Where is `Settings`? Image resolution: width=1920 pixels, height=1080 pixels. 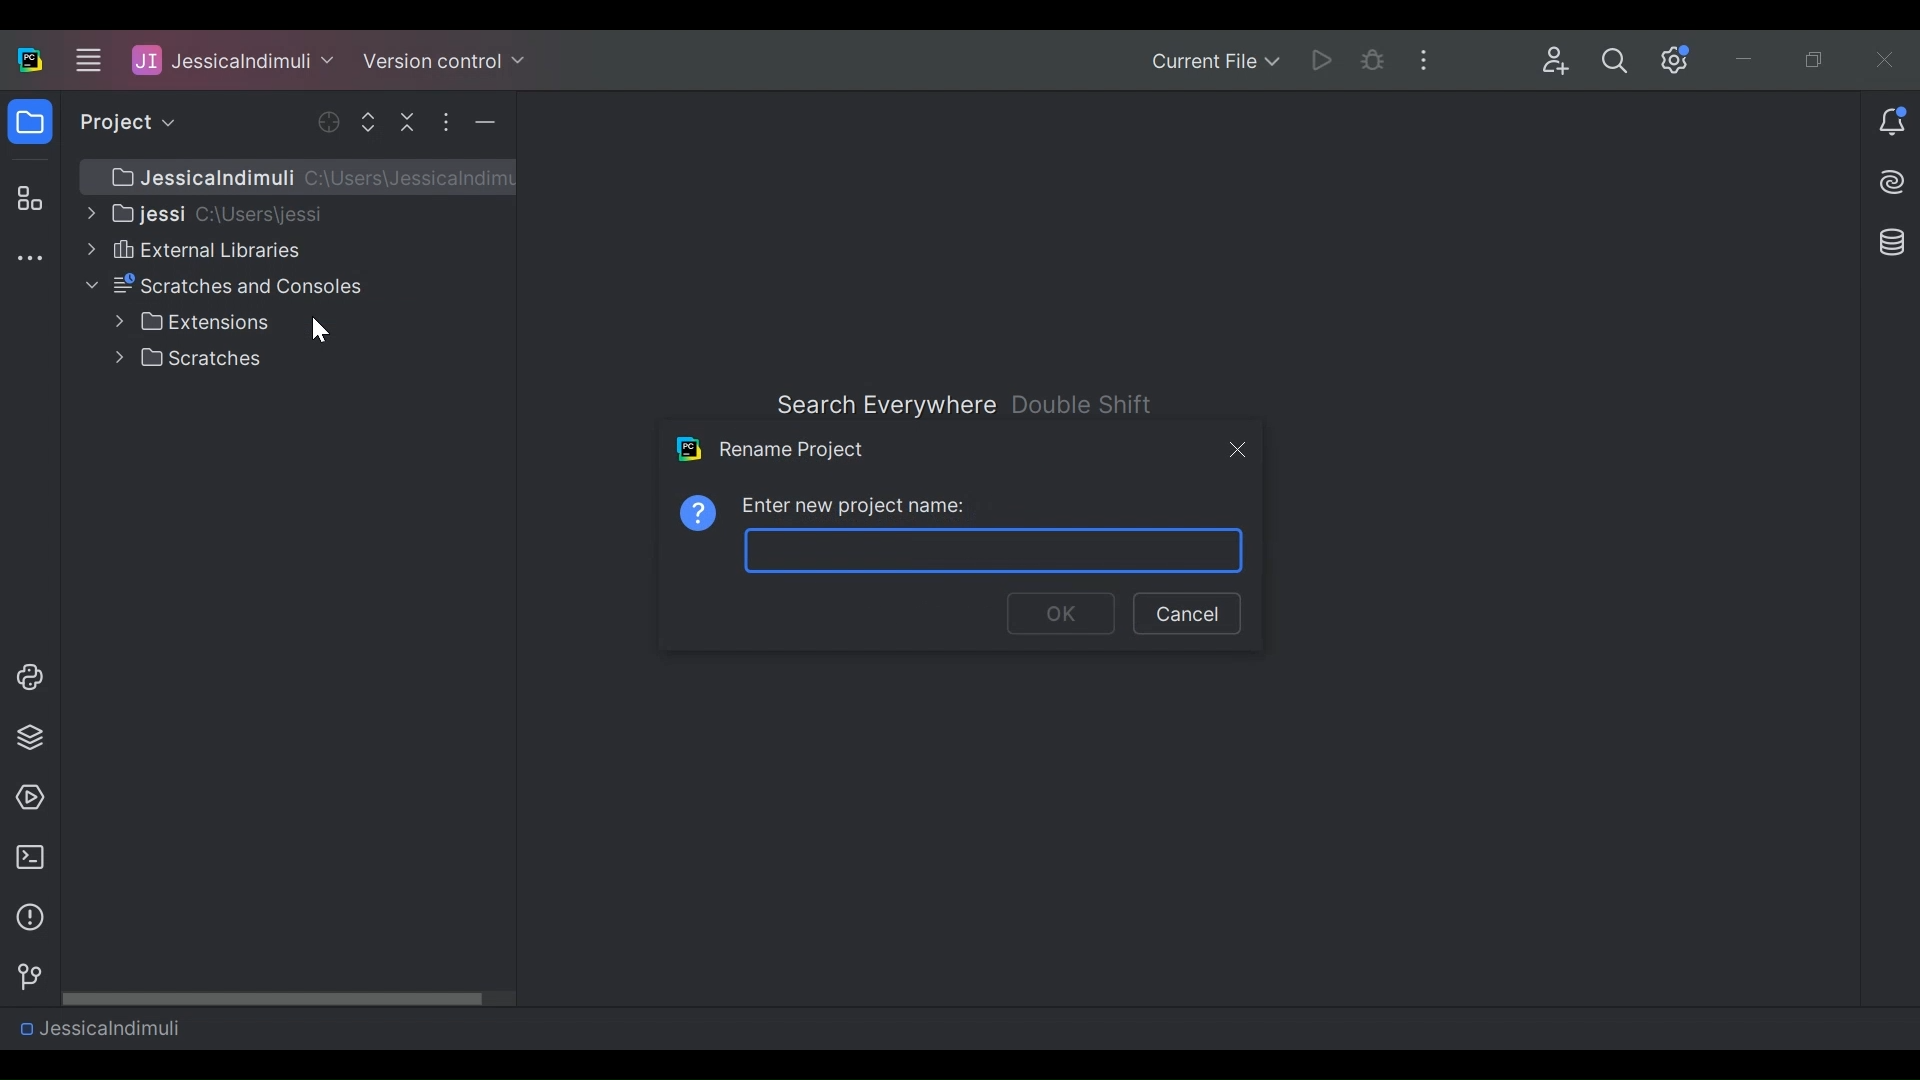 Settings is located at coordinates (1676, 60).